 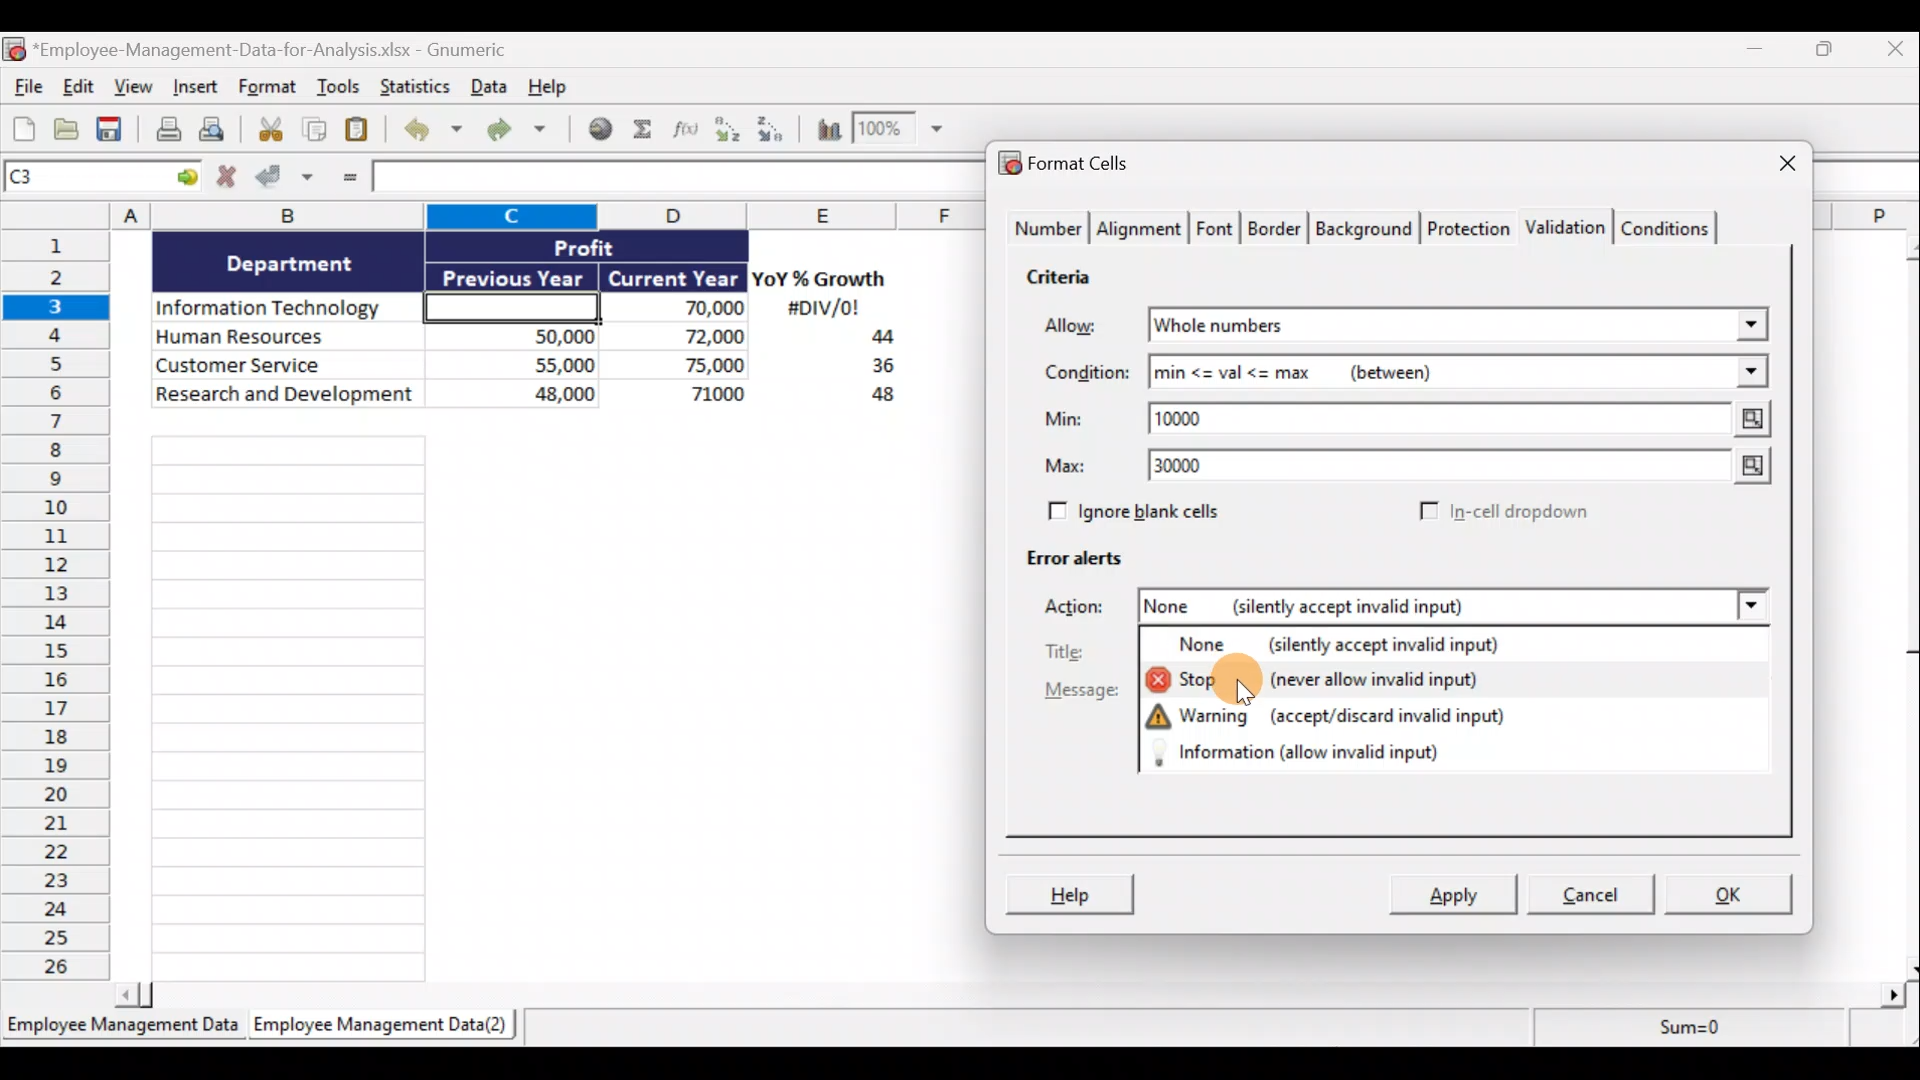 What do you see at coordinates (187, 178) in the screenshot?
I see `Go to` at bounding box center [187, 178].